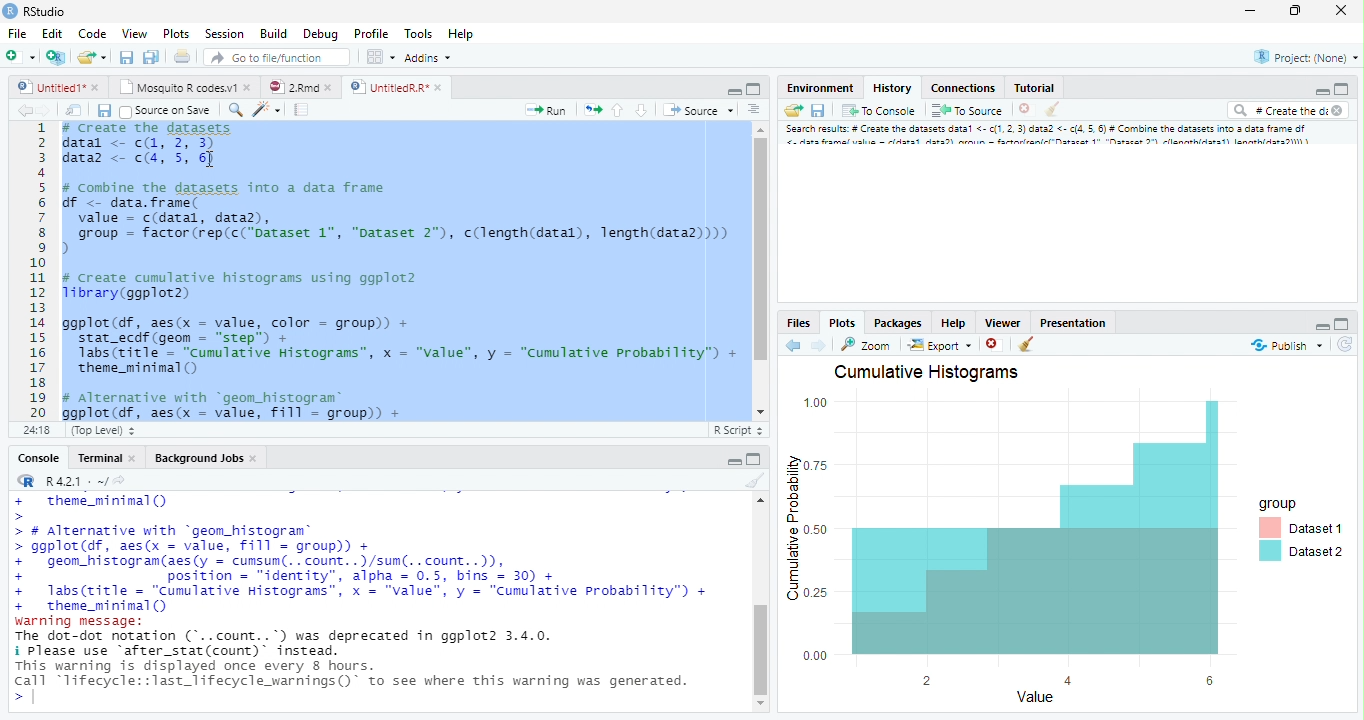  What do you see at coordinates (133, 35) in the screenshot?
I see `View` at bounding box center [133, 35].